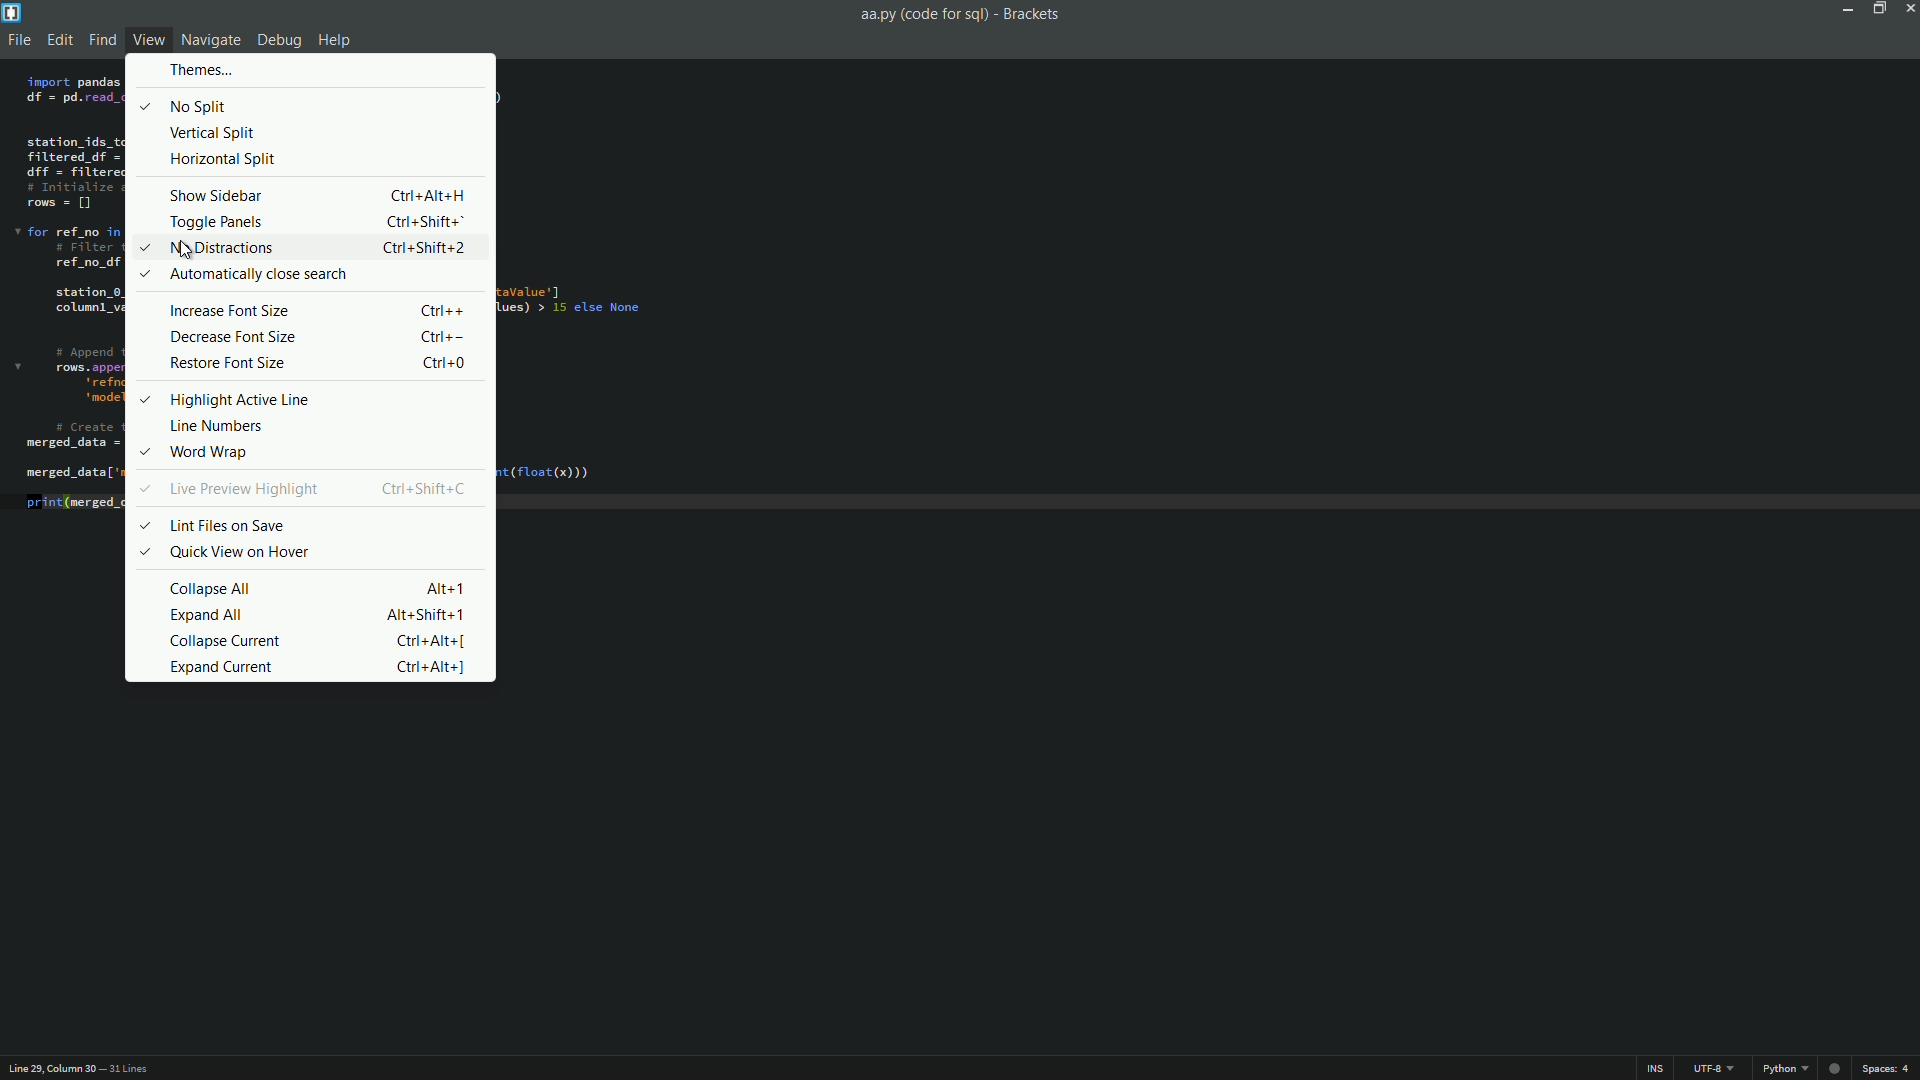 The width and height of the screenshot is (1920, 1080). I want to click on navigate menu, so click(211, 39).